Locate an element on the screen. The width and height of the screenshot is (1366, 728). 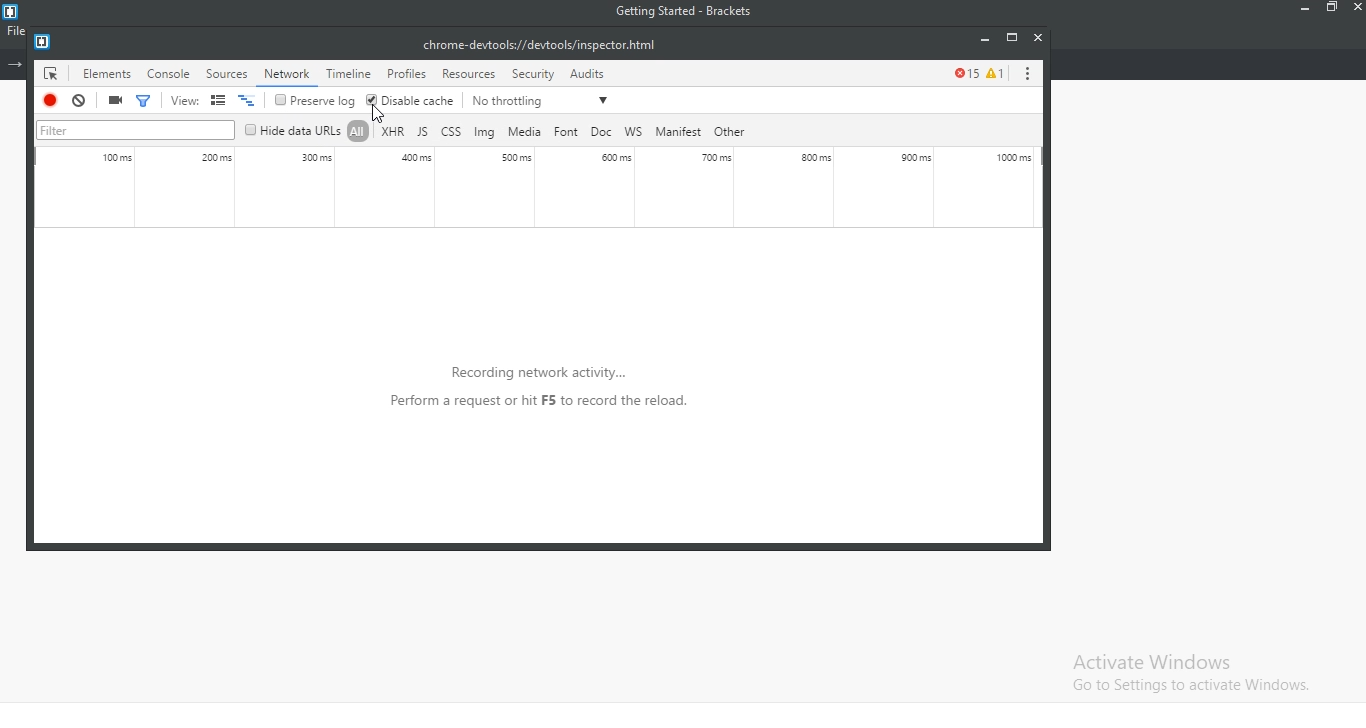
cancel is located at coordinates (79, 101).